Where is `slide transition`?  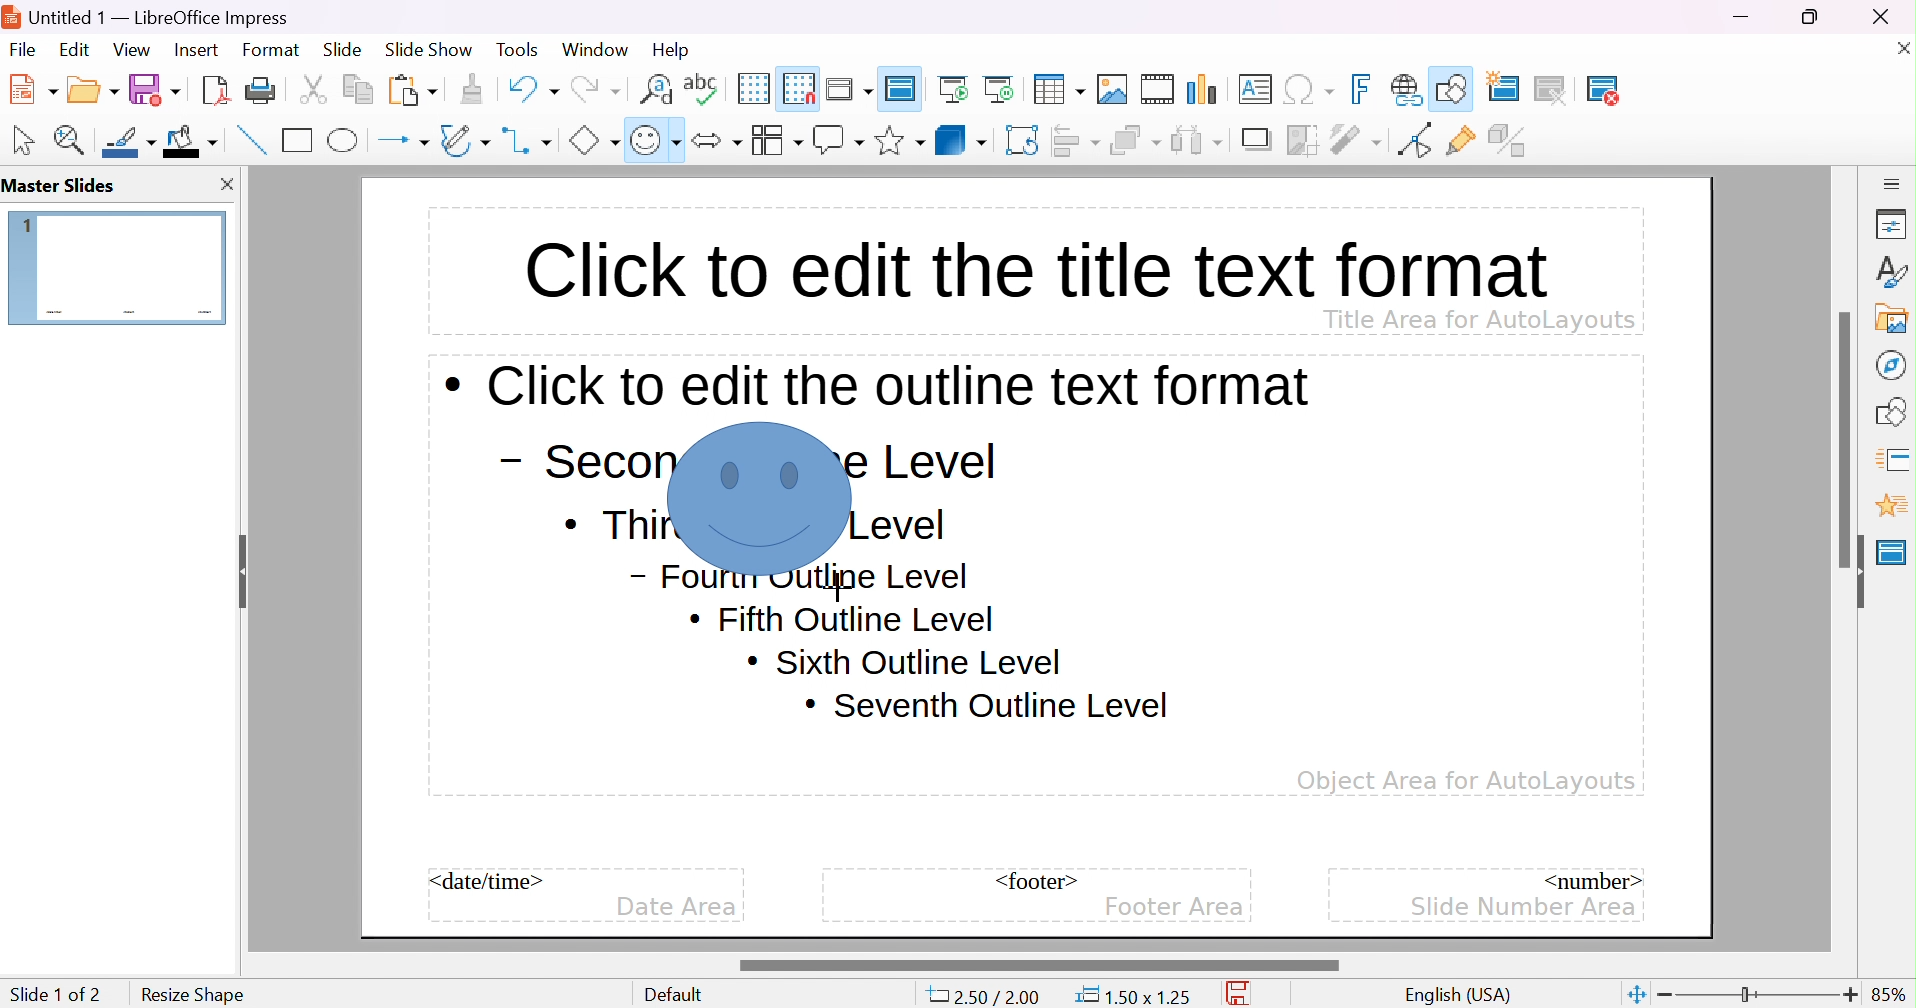 slide transition is located at coordinates (1896, 457).